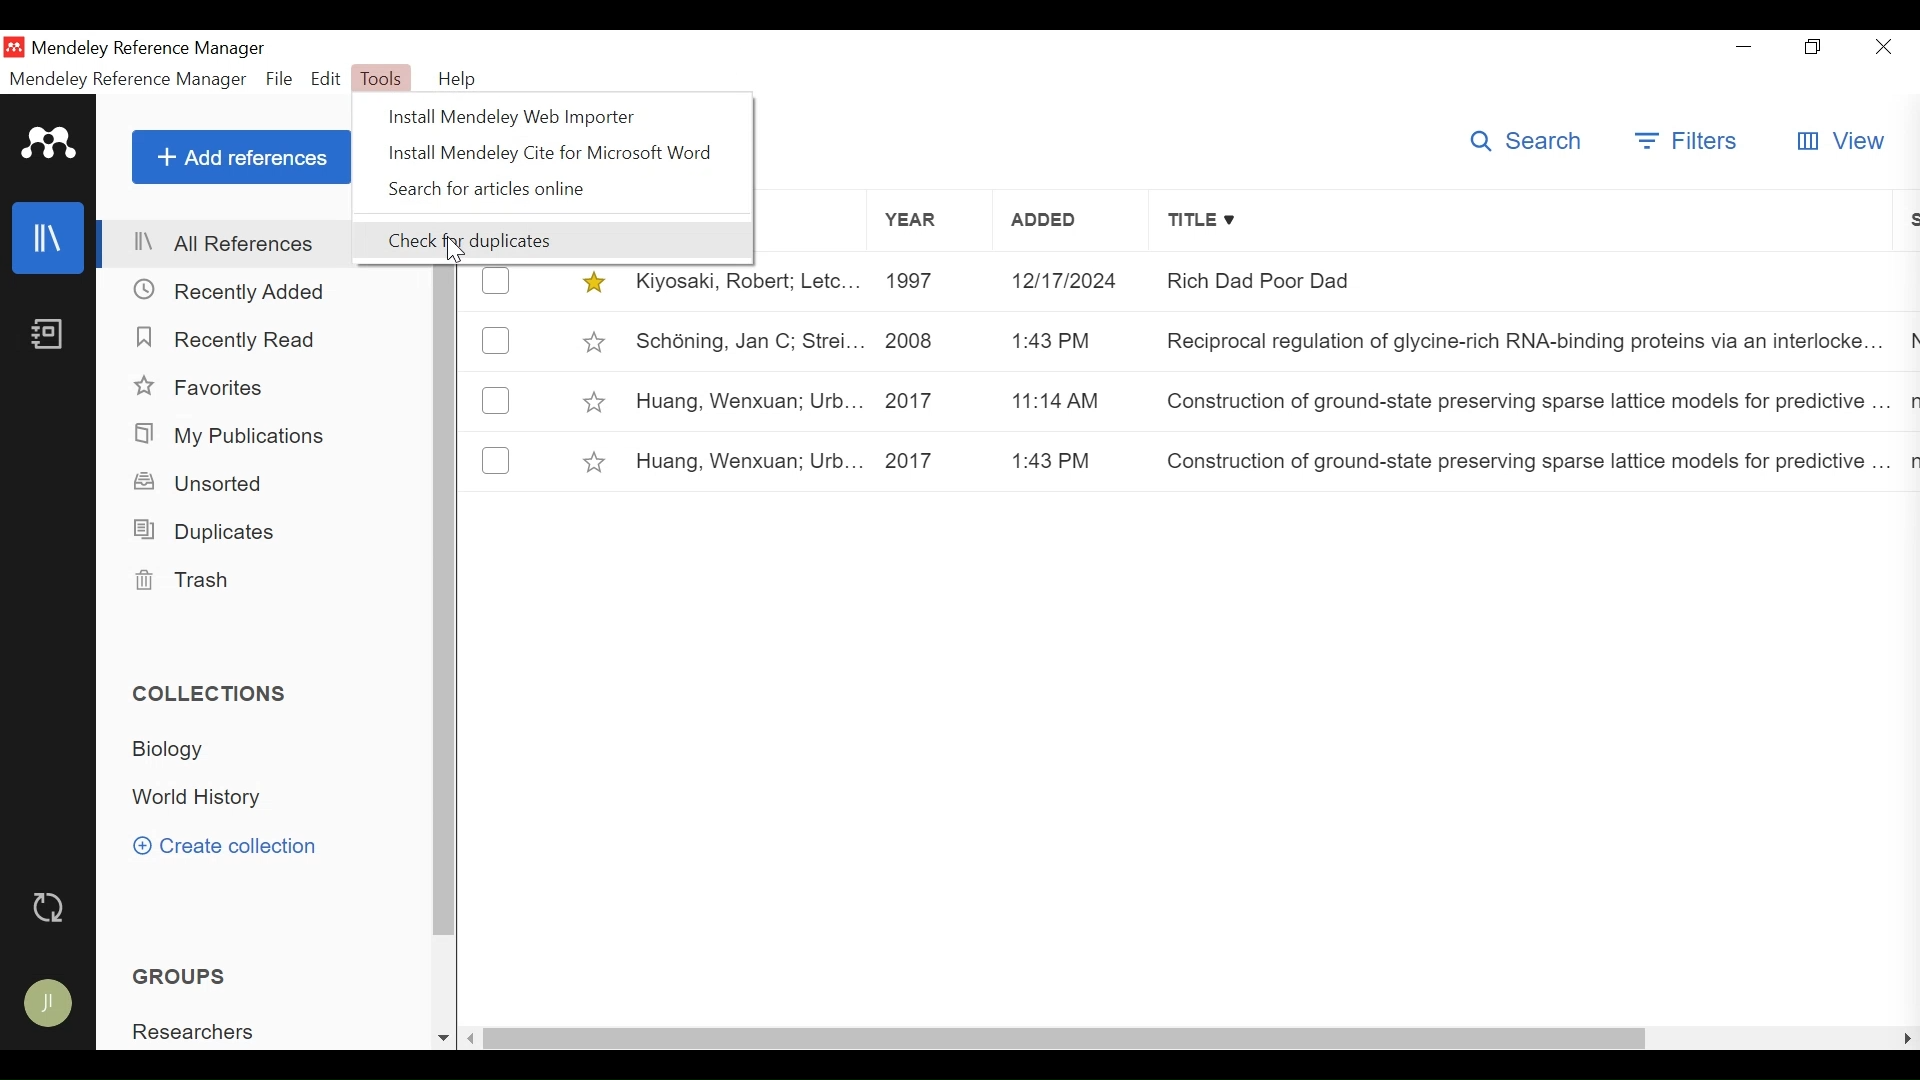 Image resolution: width=1920 pixels, height=1080 pixels. What do you see at coordinates (563, 236) in the screenshot?
I see `Check for Duplicates` at bounding box center [563, 236].